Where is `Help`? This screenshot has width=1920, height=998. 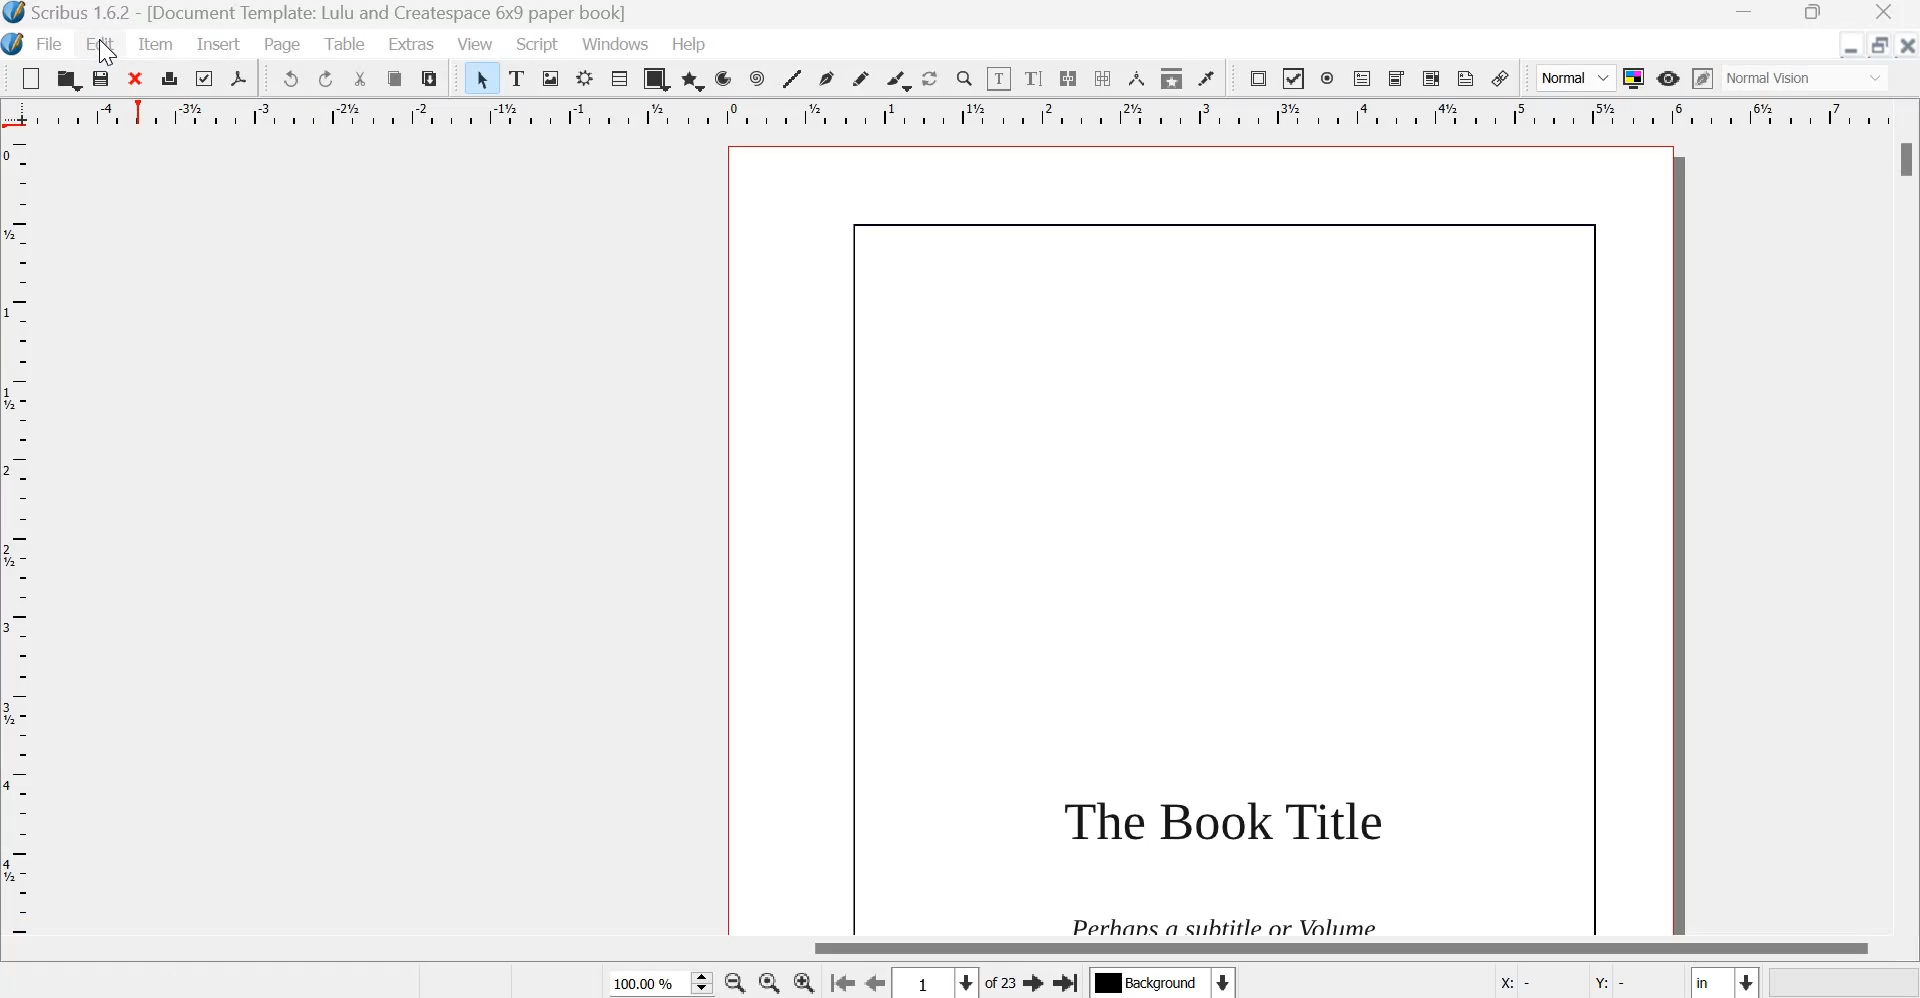
Help is located at coordinates (691, 43).